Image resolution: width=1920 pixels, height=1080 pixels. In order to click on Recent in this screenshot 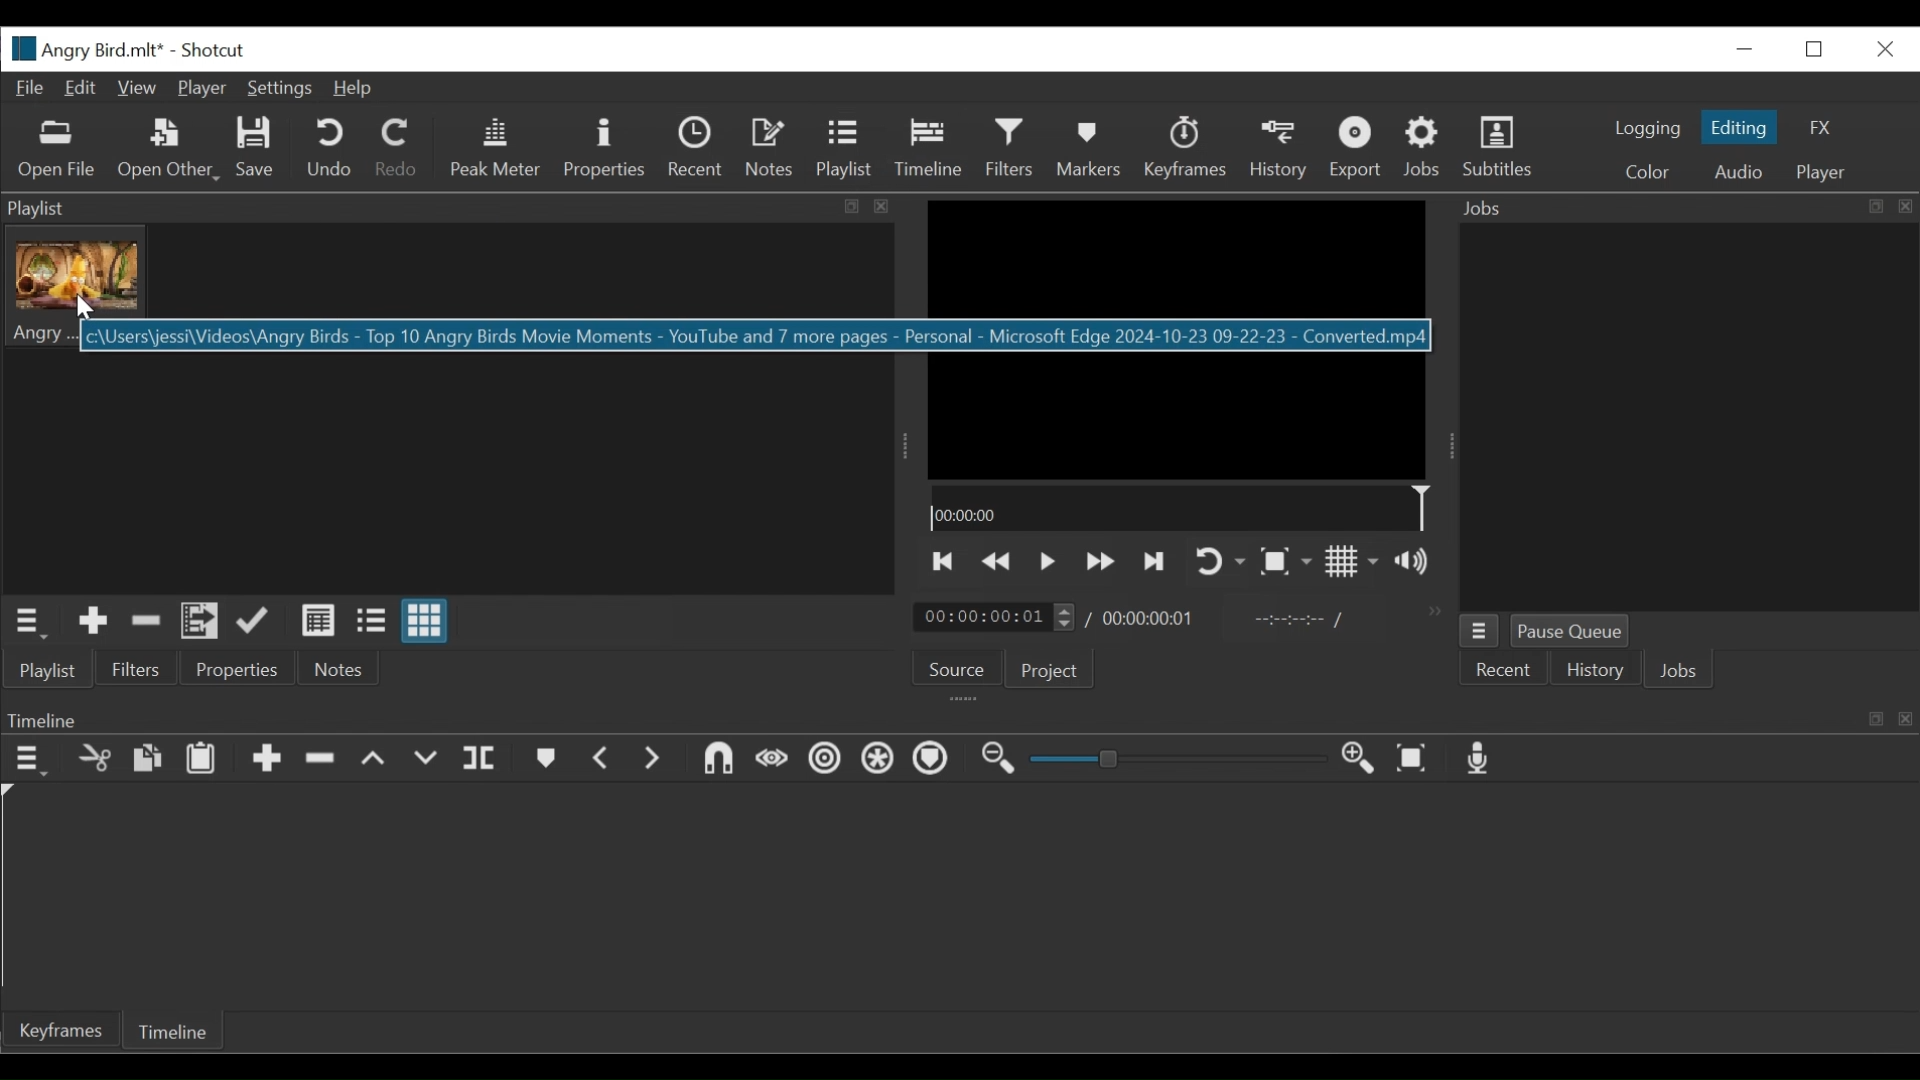, I will do `click(695, 149)`.